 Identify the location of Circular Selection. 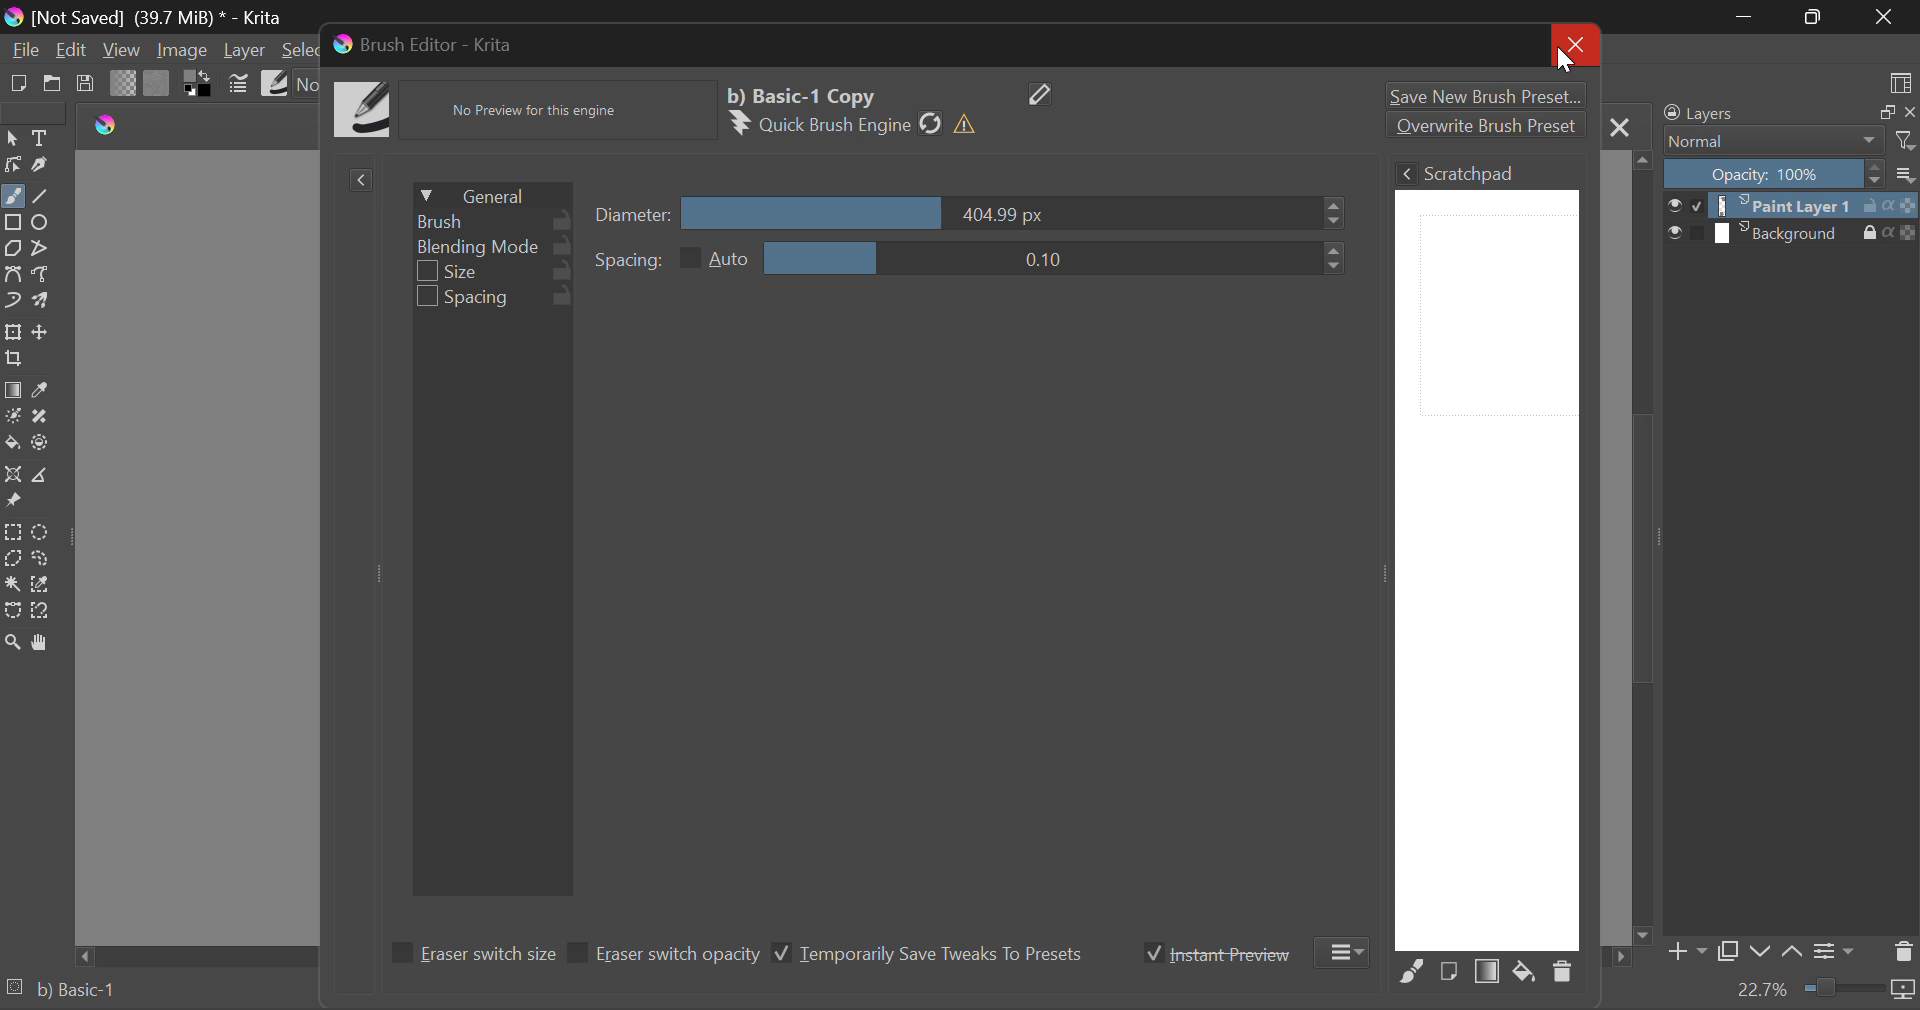
(41, 532).